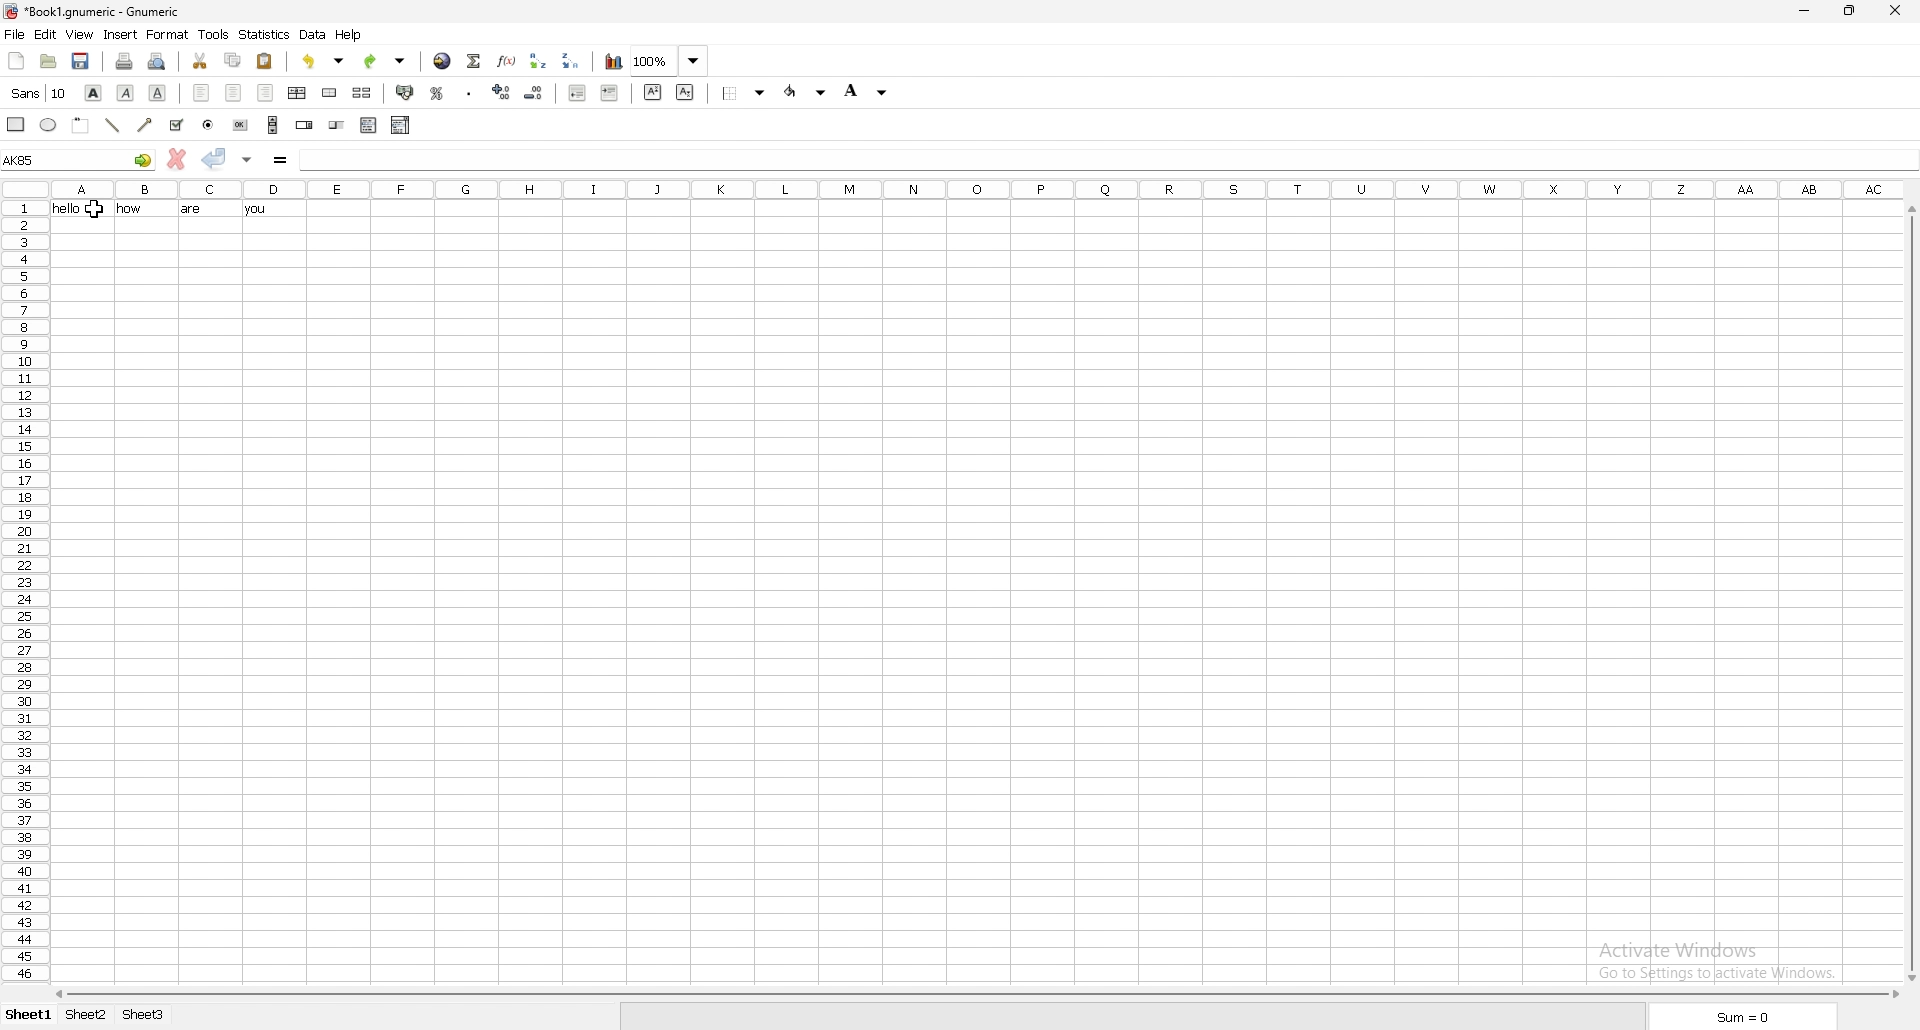  Describe the element at coordinates (313, 35) in the screenshot. I see `data` at that location.